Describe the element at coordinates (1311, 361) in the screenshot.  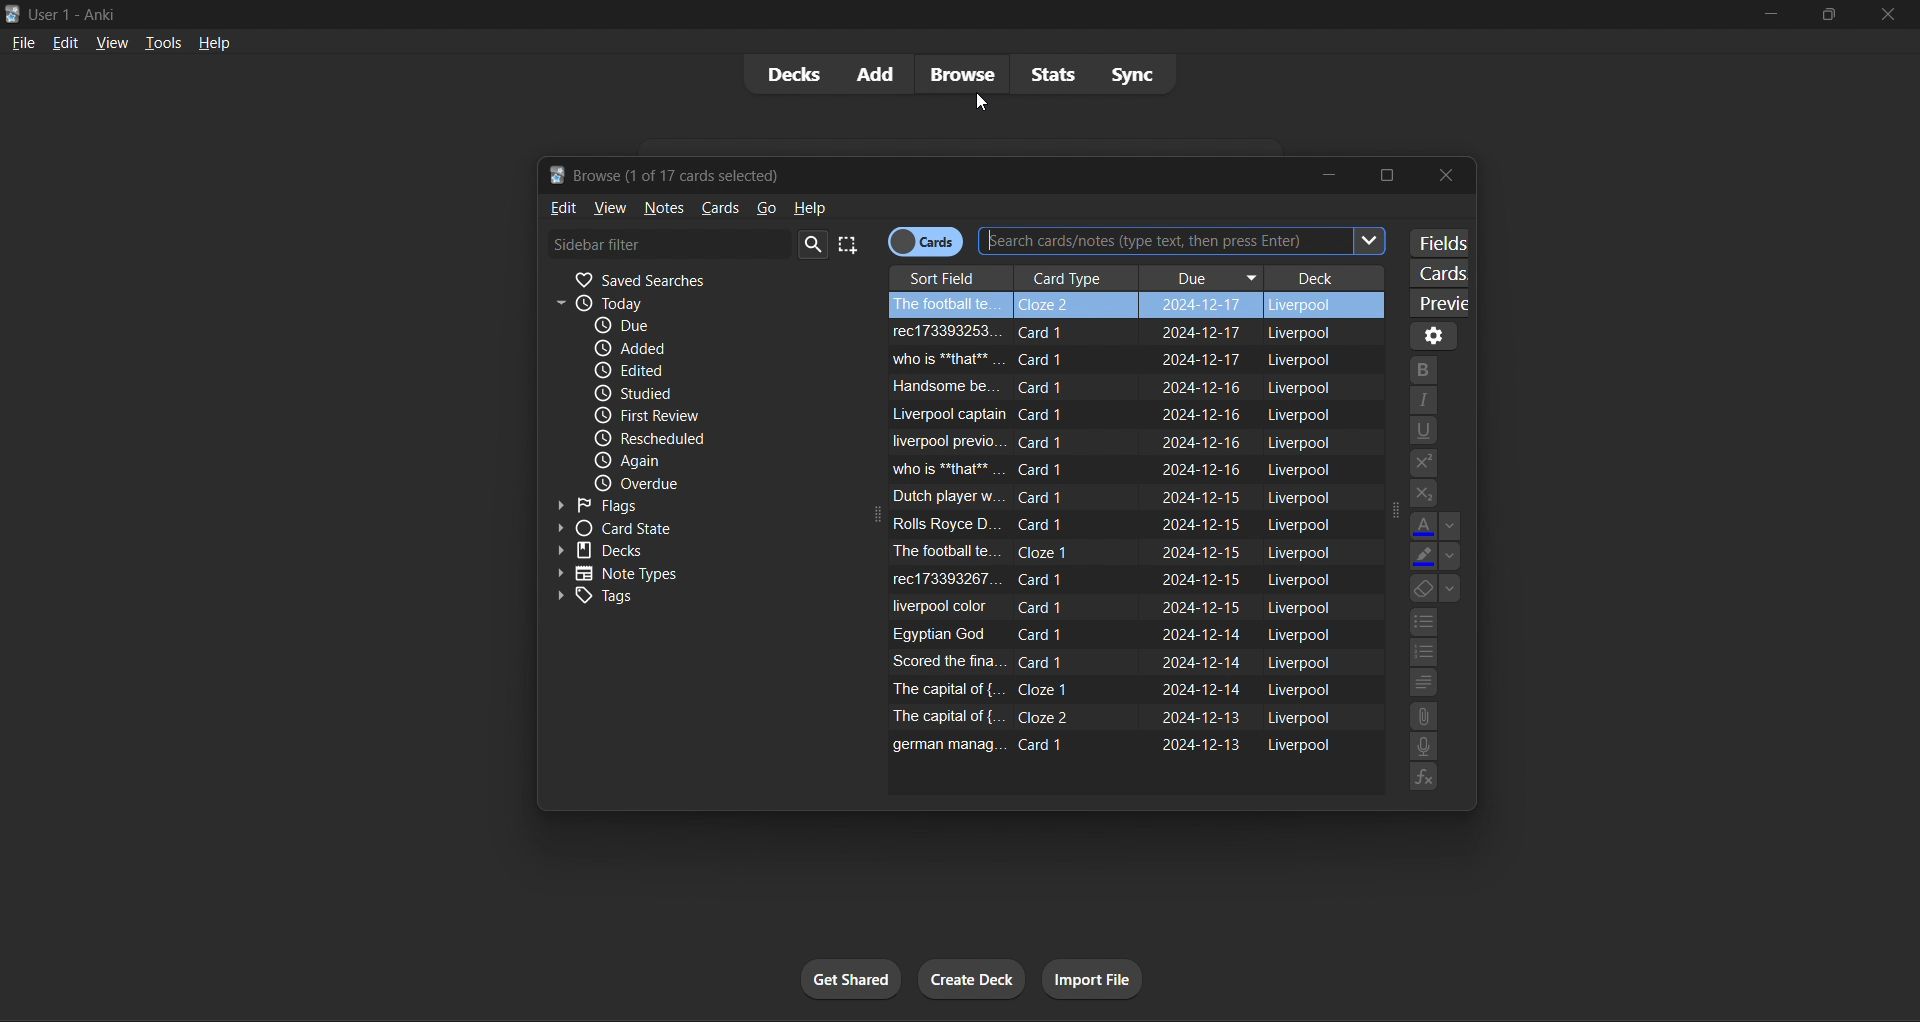
I see `liverpool` at that location.